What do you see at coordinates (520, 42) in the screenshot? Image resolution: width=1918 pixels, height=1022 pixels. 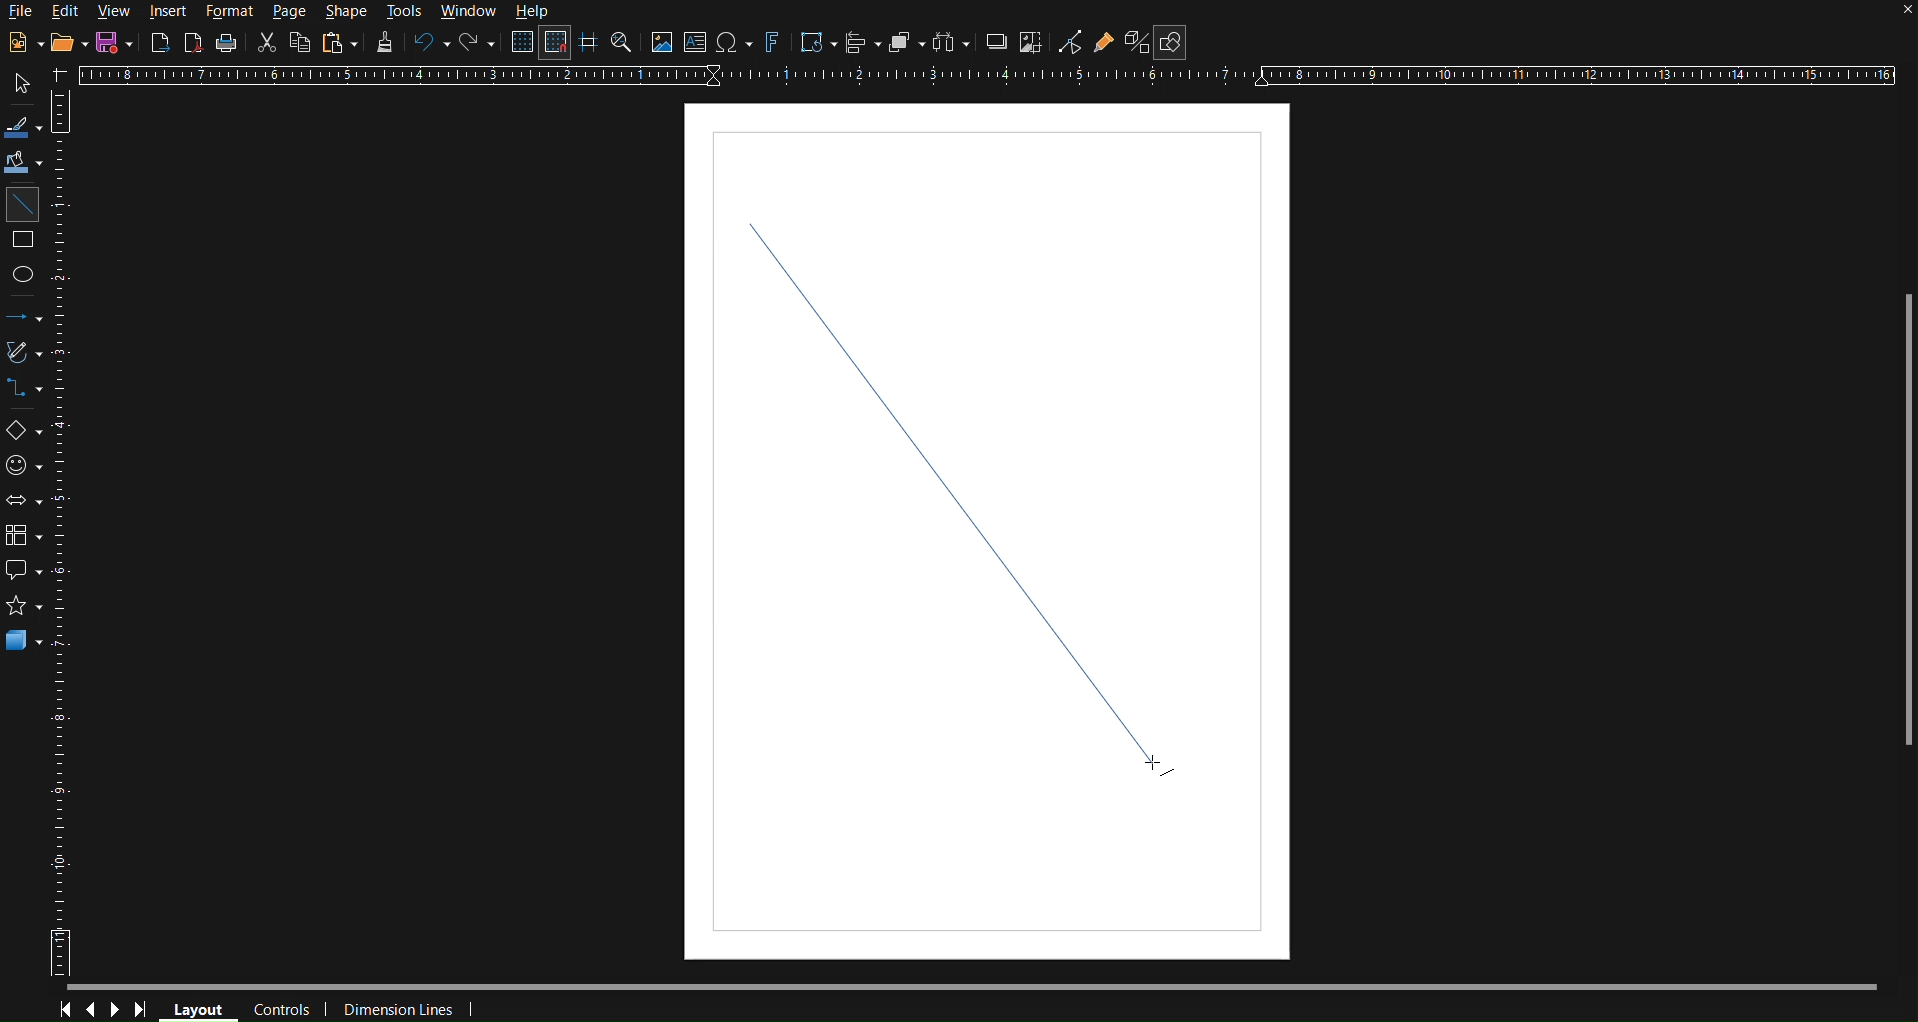 I see `Display Grid` at bounding box center [520, 42].